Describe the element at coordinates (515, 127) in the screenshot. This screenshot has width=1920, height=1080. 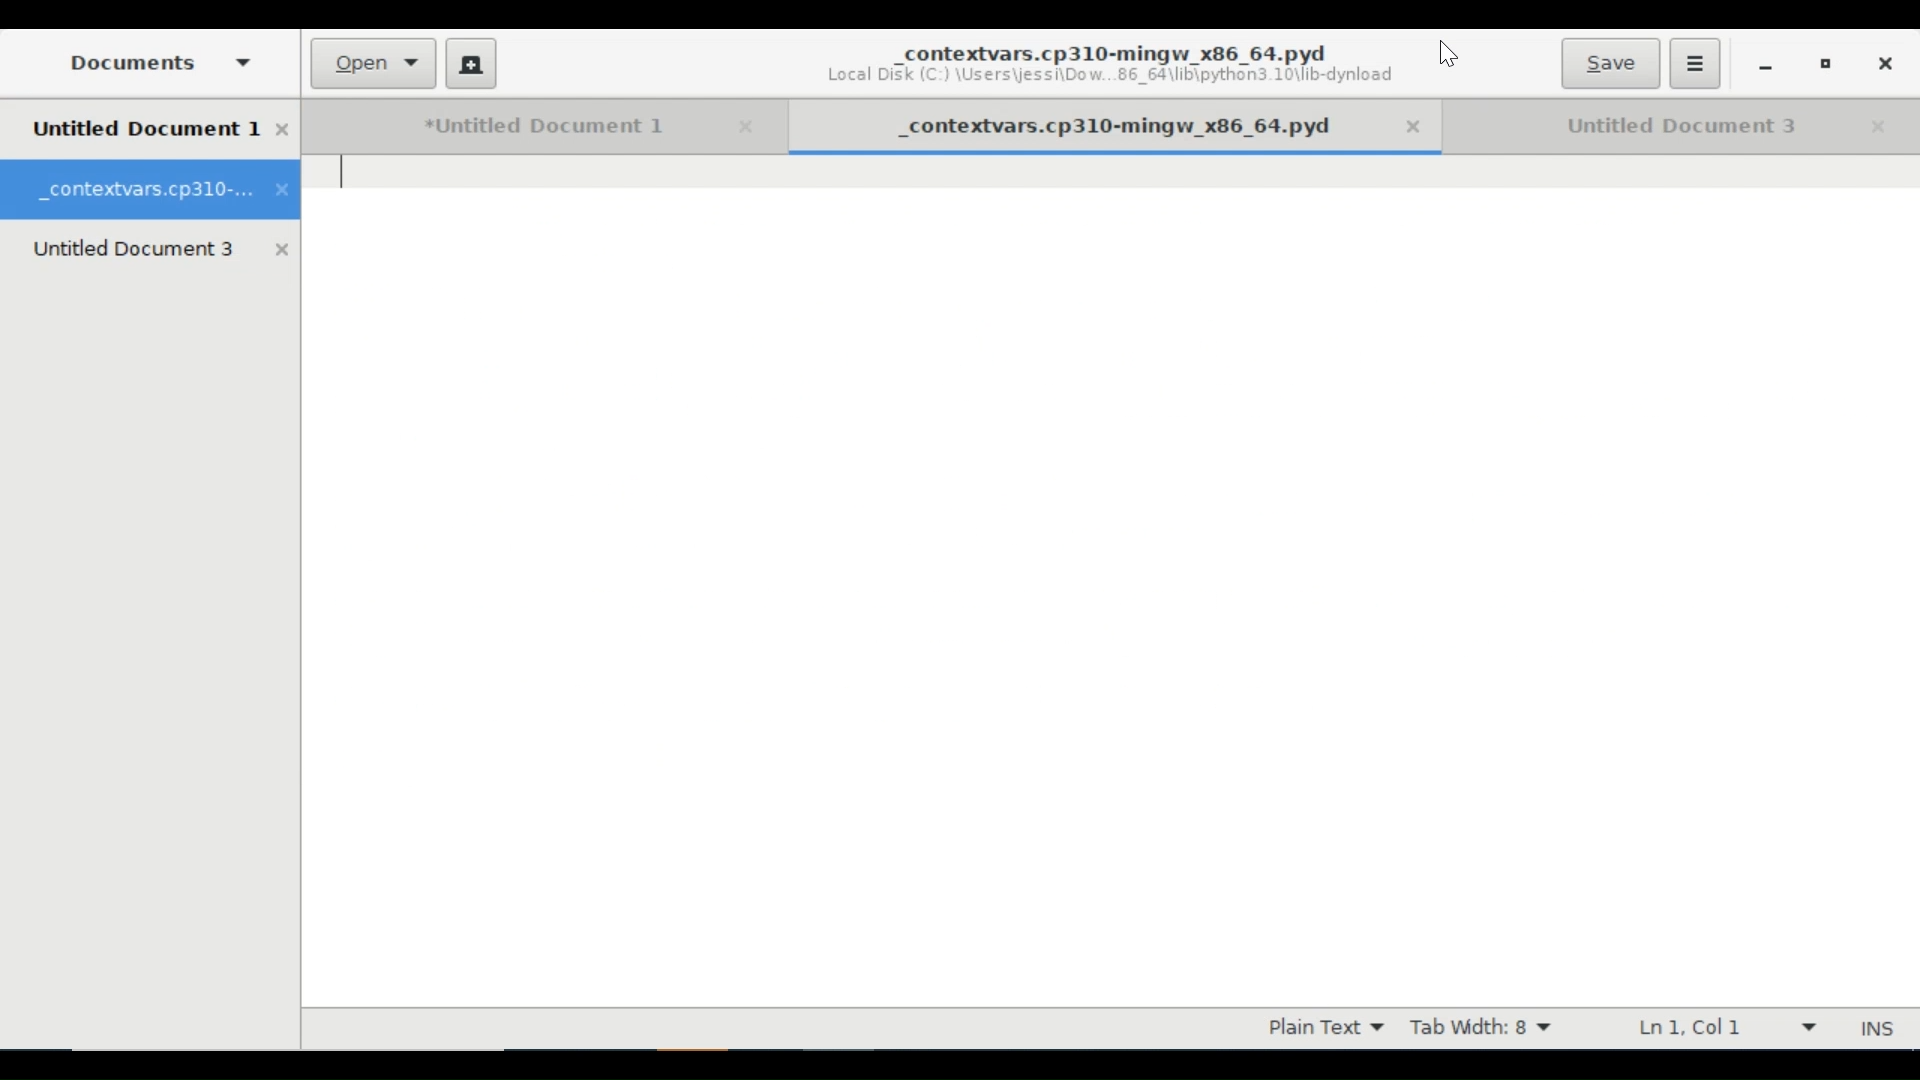
I see `Untitled Document 1` at that location.